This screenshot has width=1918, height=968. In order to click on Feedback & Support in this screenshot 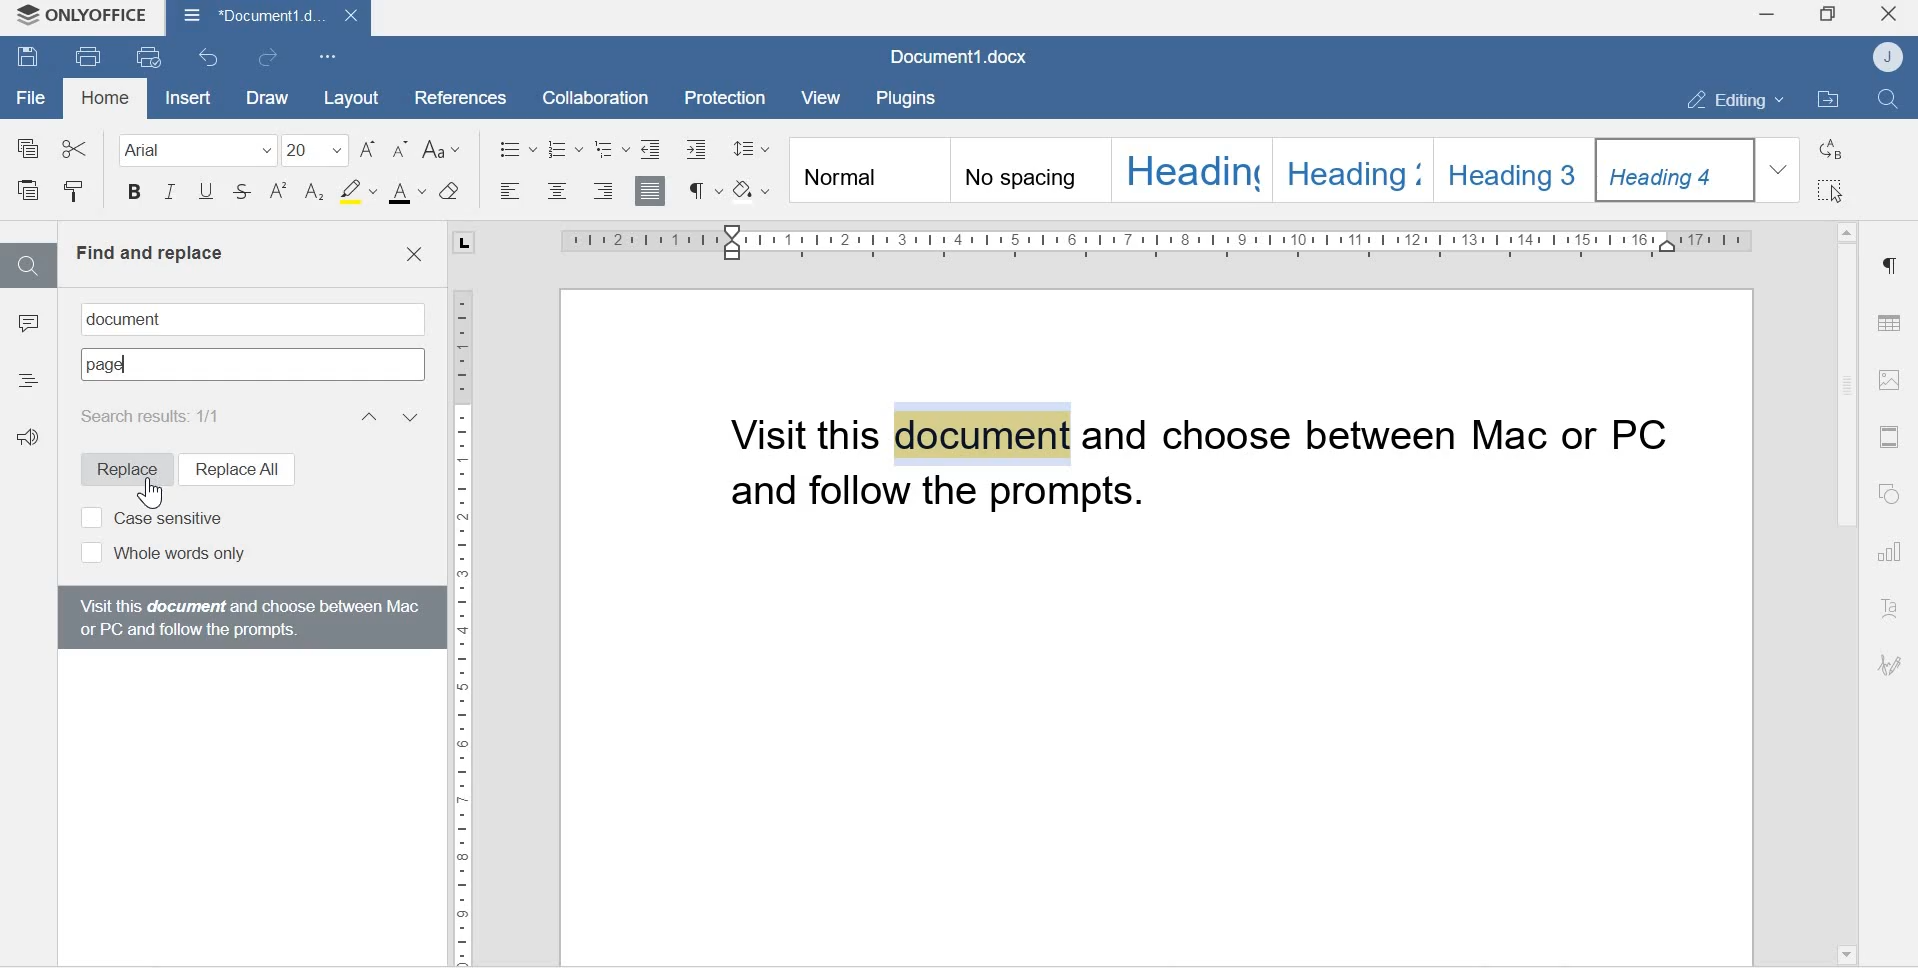, I will do `click(33, 445)`.